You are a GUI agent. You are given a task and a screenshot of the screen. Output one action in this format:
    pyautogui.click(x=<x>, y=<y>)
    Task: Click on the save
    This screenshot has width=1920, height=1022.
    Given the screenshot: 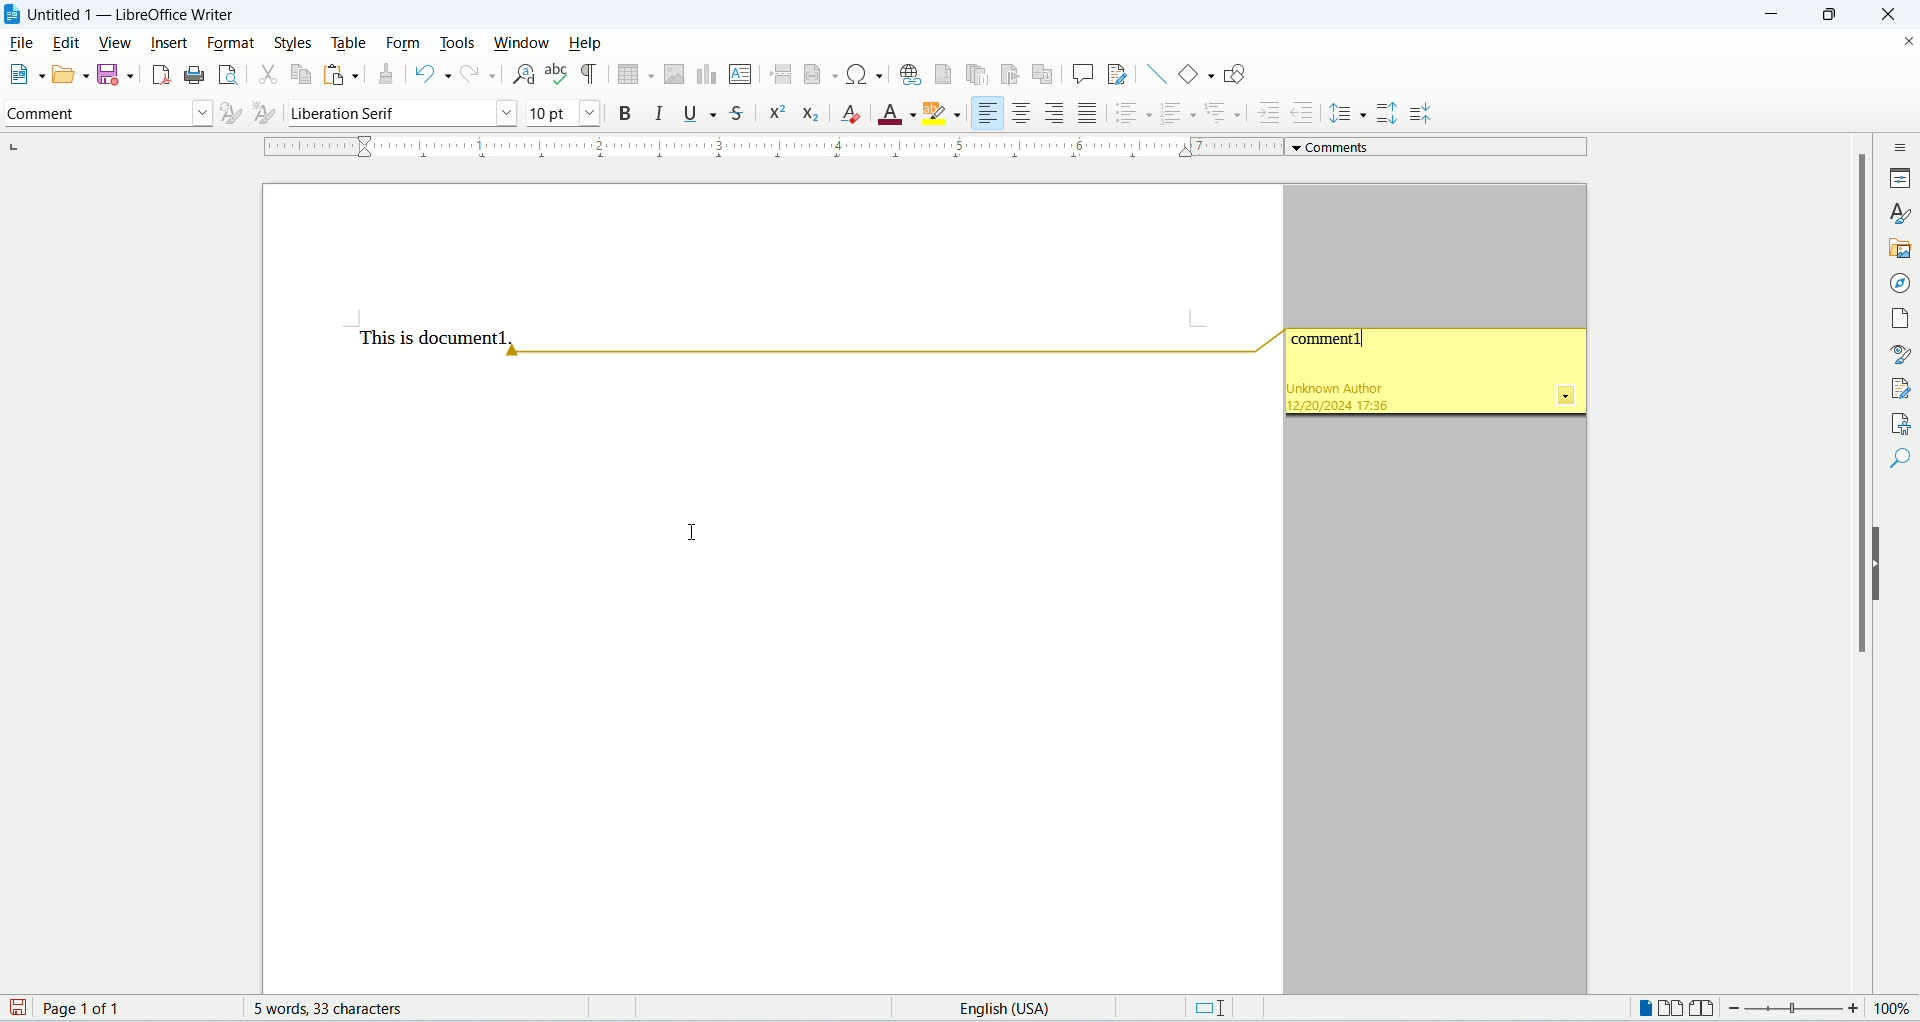 What is the action you would take?
    pyautogui.click(x=18, y=1009)
    